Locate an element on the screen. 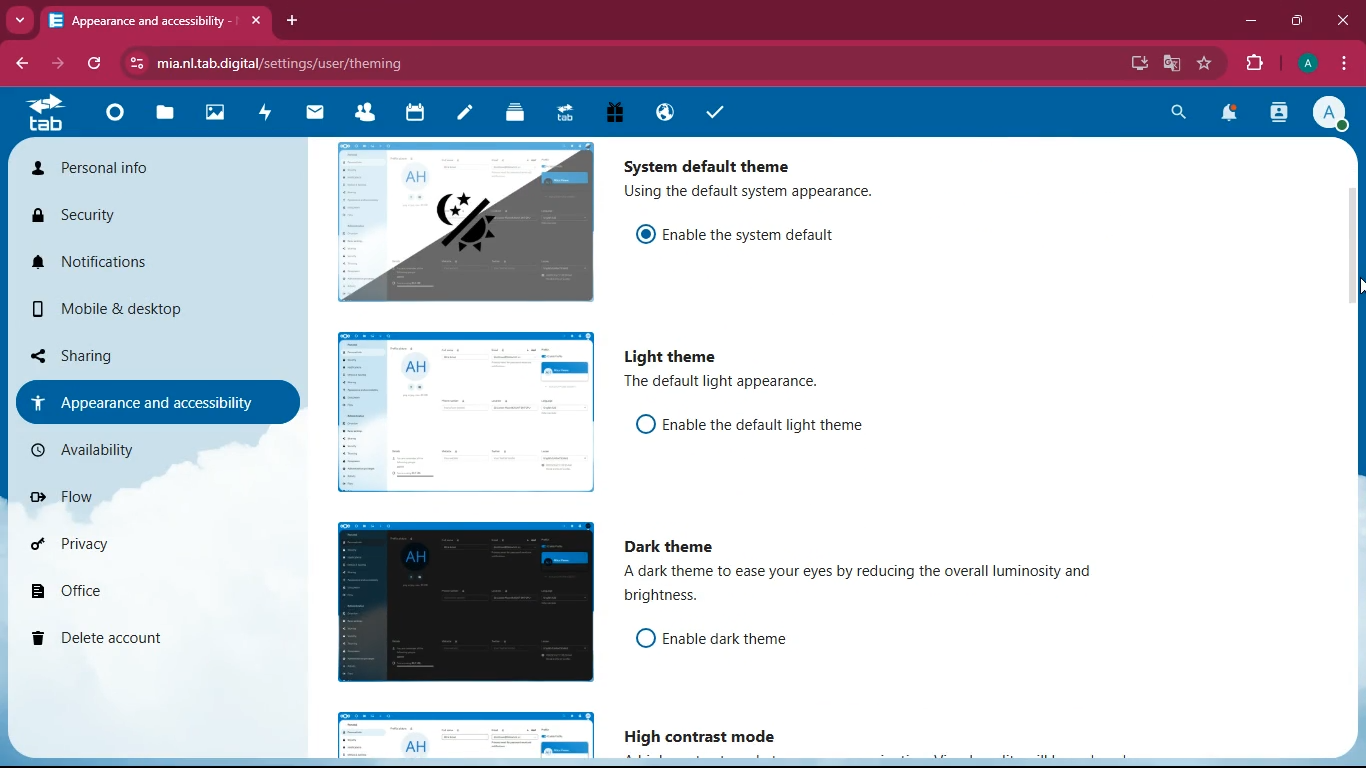 Image resolution: width=1366 pixels, height=768 pixels. delete account is located at coordinates (126, 640).